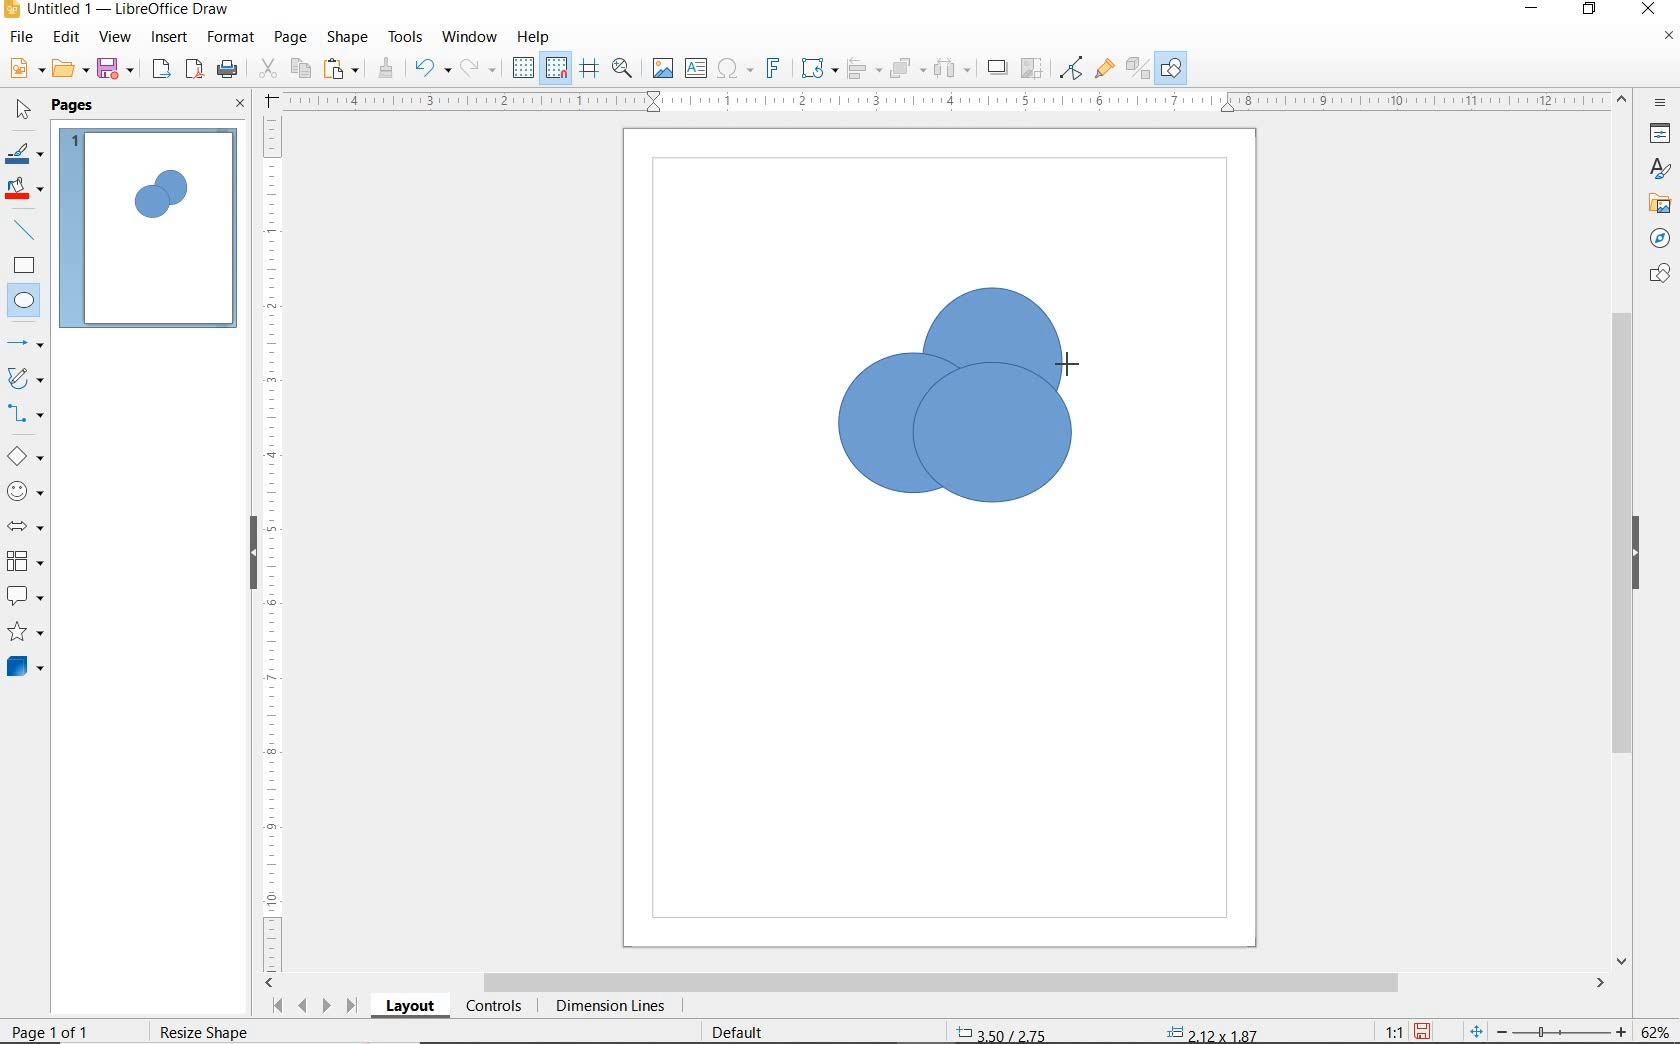 The width and height of the screenshot is (1680, 1044). What do you see at coordinates (469, 37) in the screenshot?
I see `WINDOW` at bounding box center [469, 37].